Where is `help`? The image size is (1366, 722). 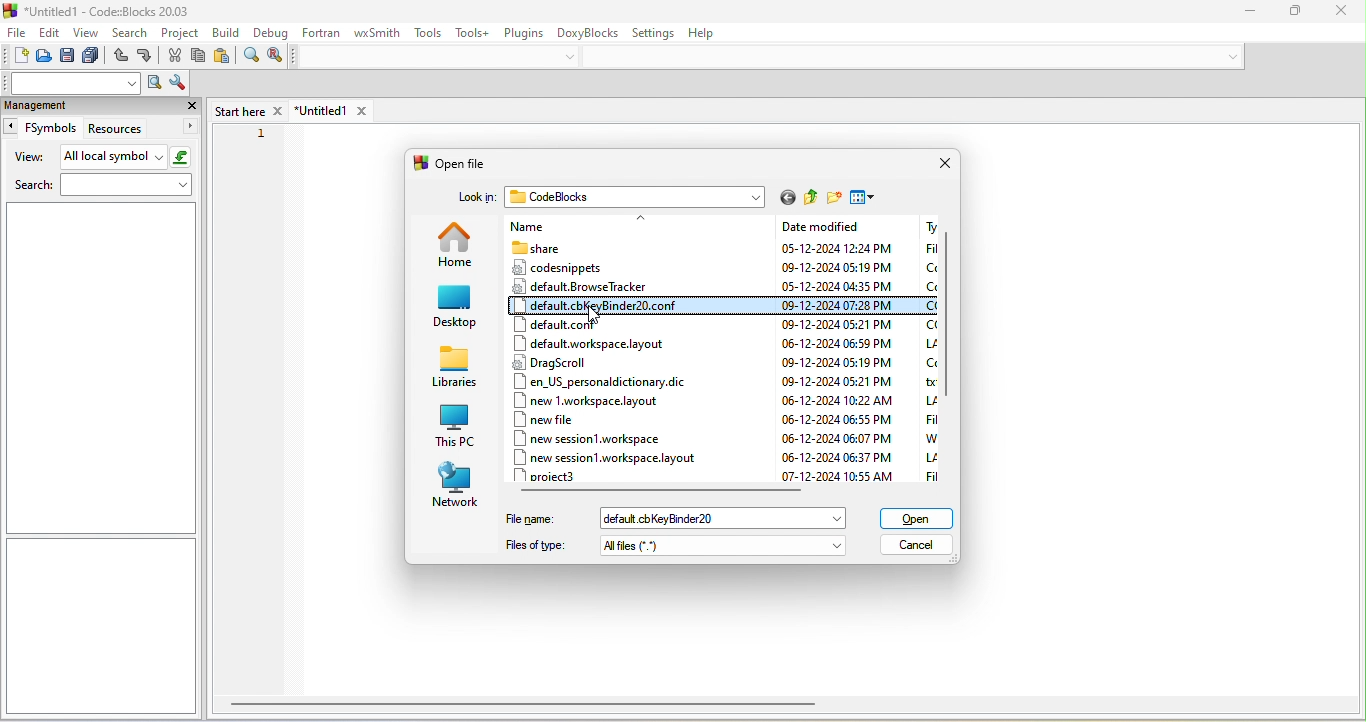
help is located at coordinates (712, 34).